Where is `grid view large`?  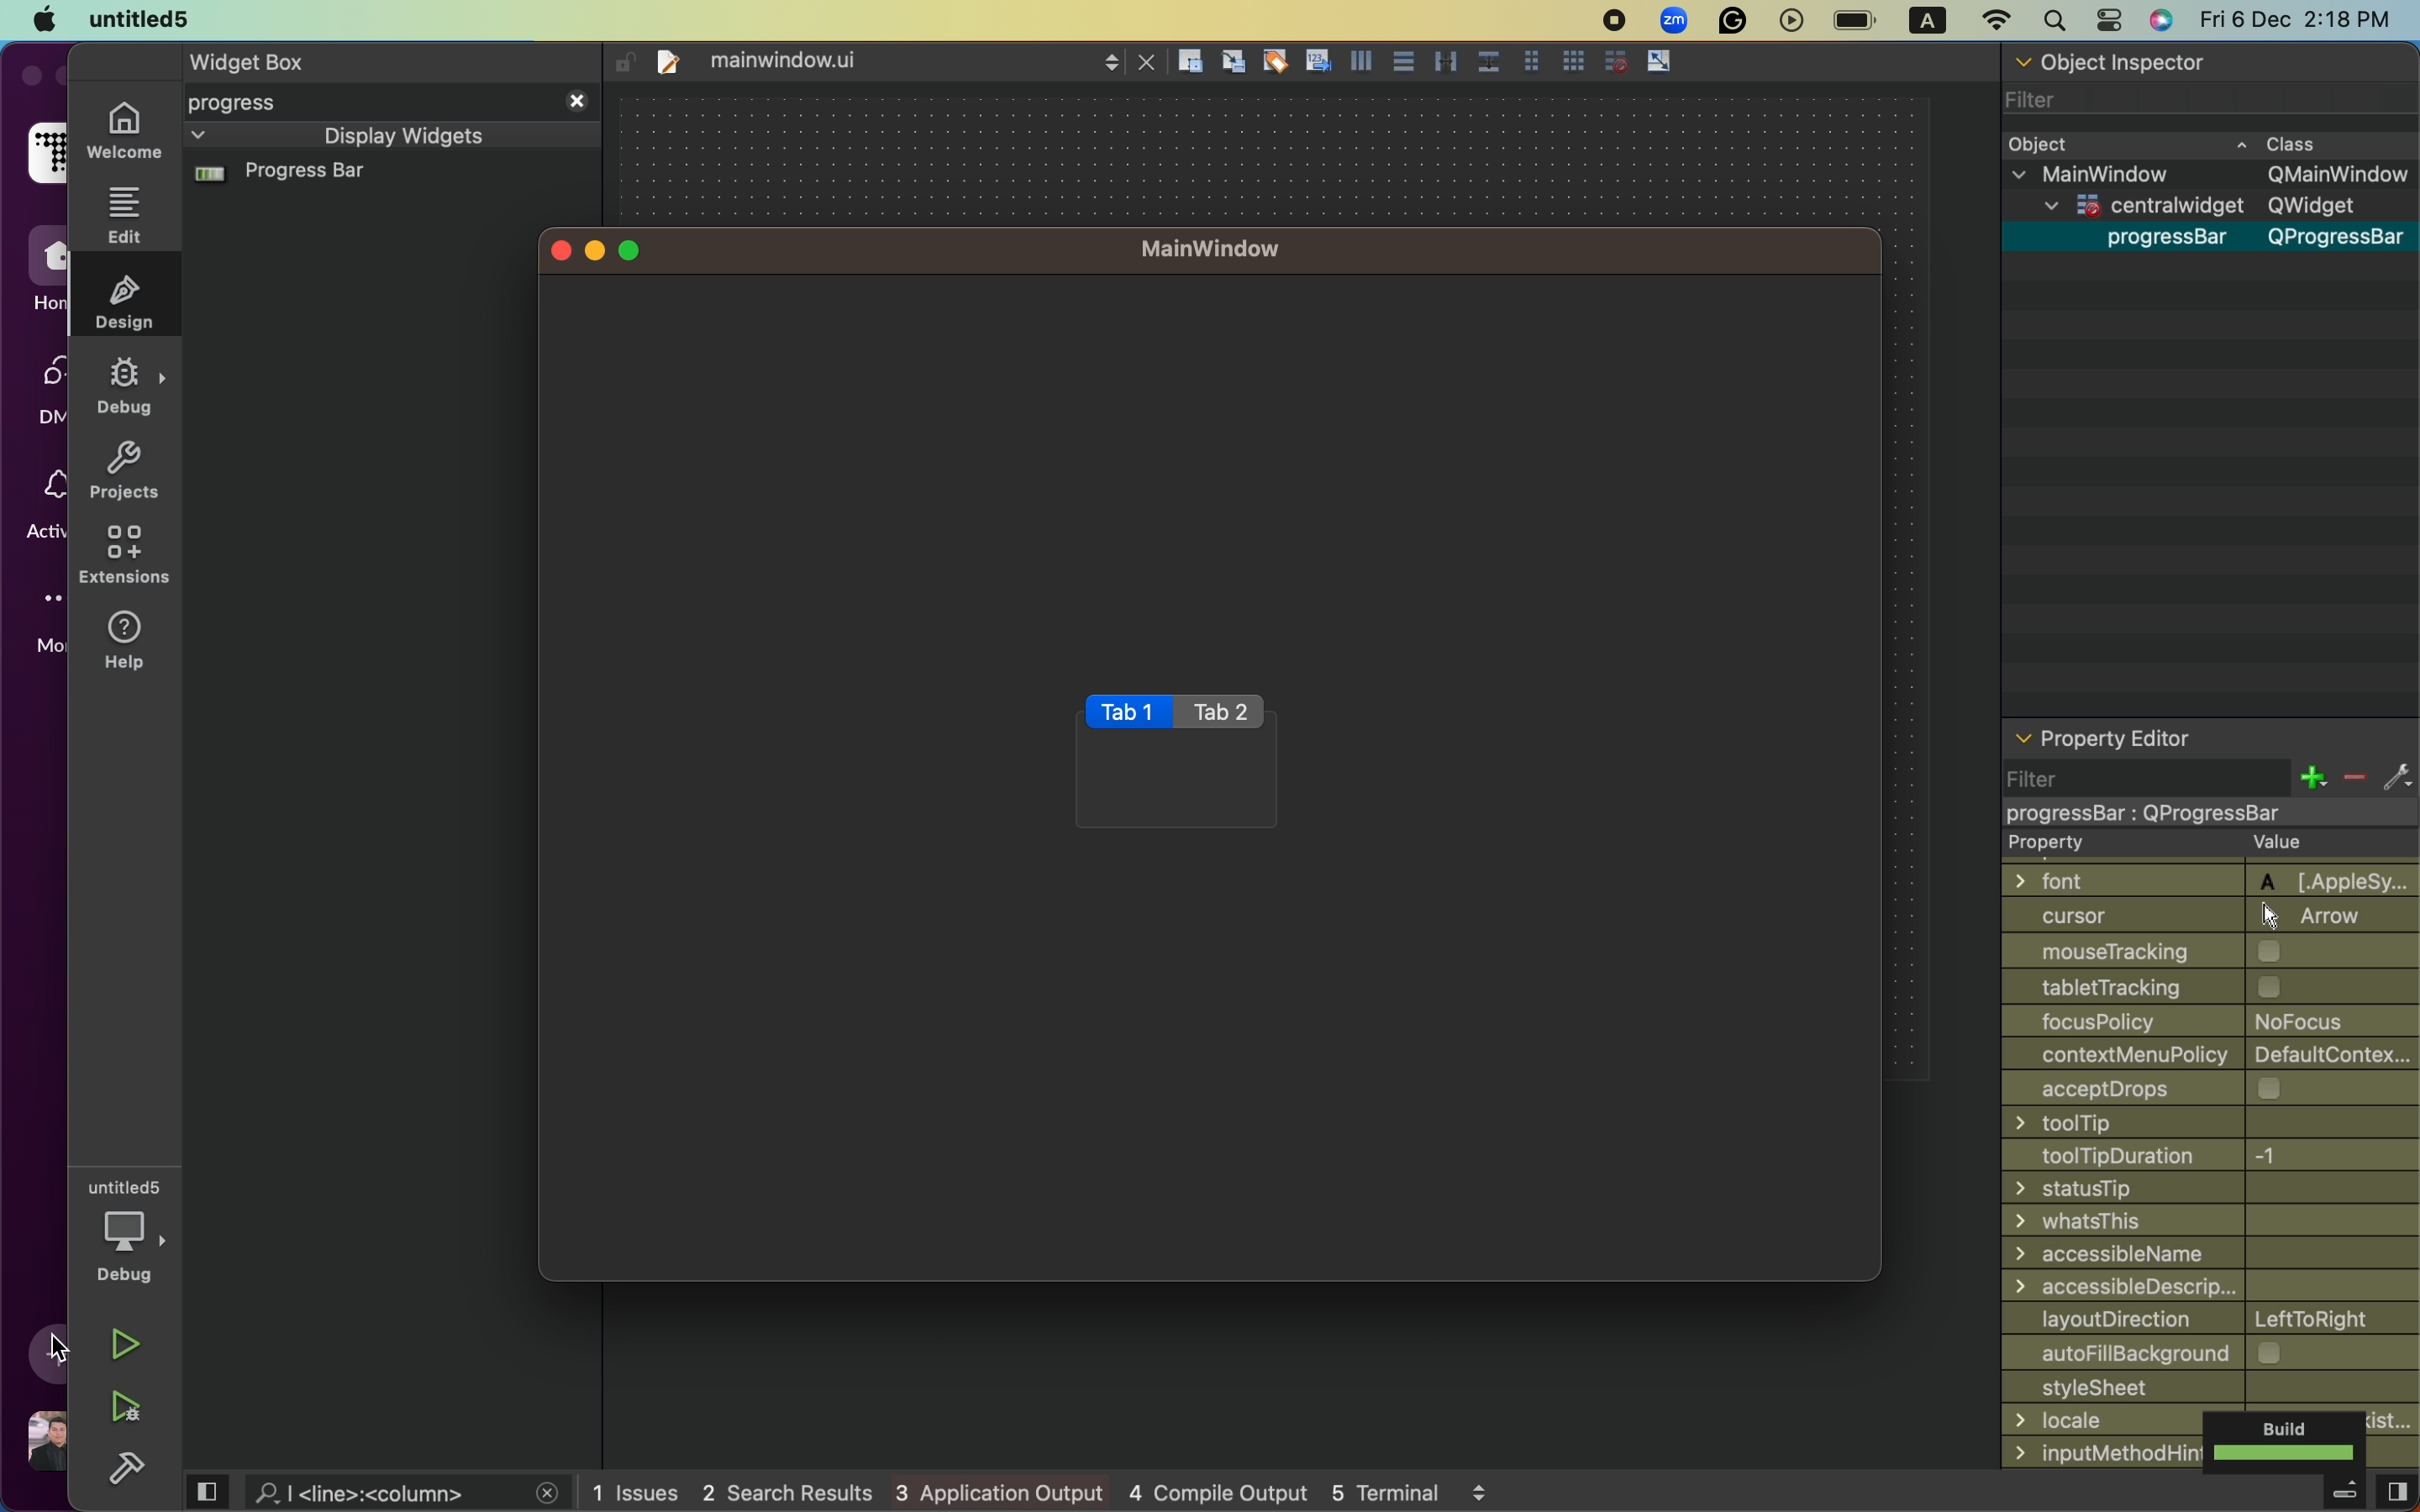
grid view large is located at coordinates (1574, 62).